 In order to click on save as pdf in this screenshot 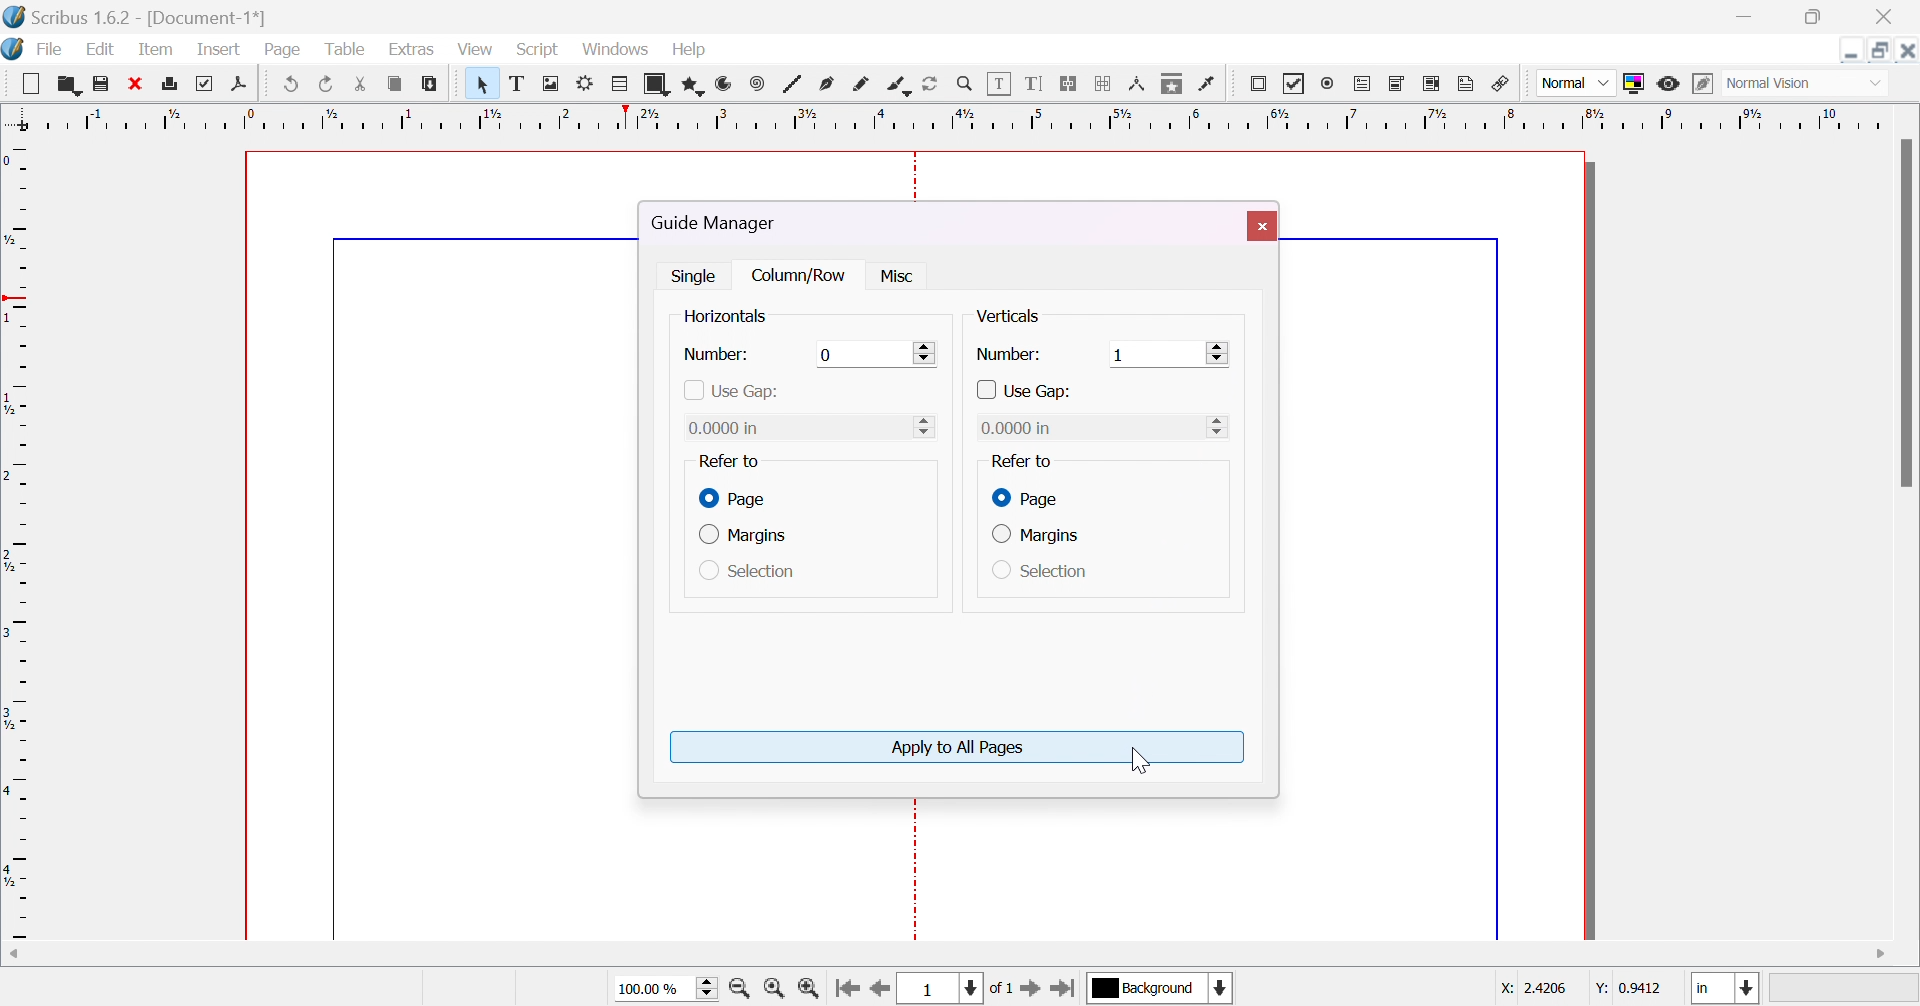, I will do `click(246, 83)`.